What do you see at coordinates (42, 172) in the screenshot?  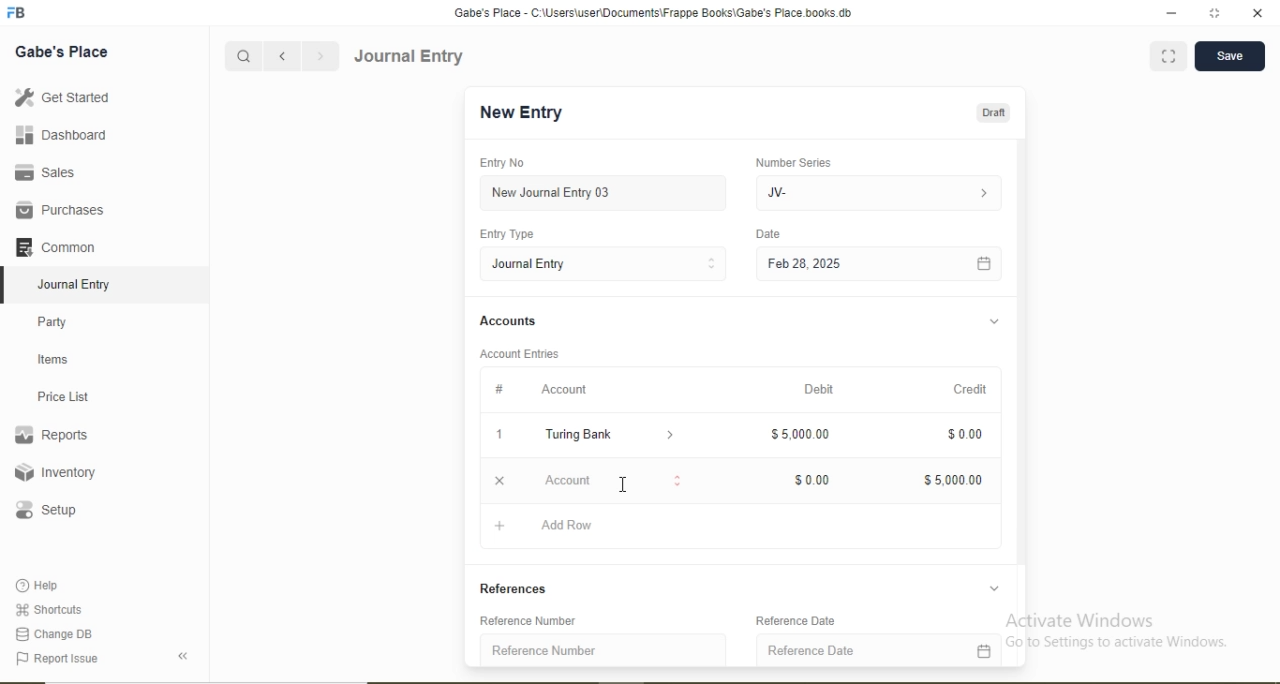 I see `Sales` at bounding box center [42, 172].